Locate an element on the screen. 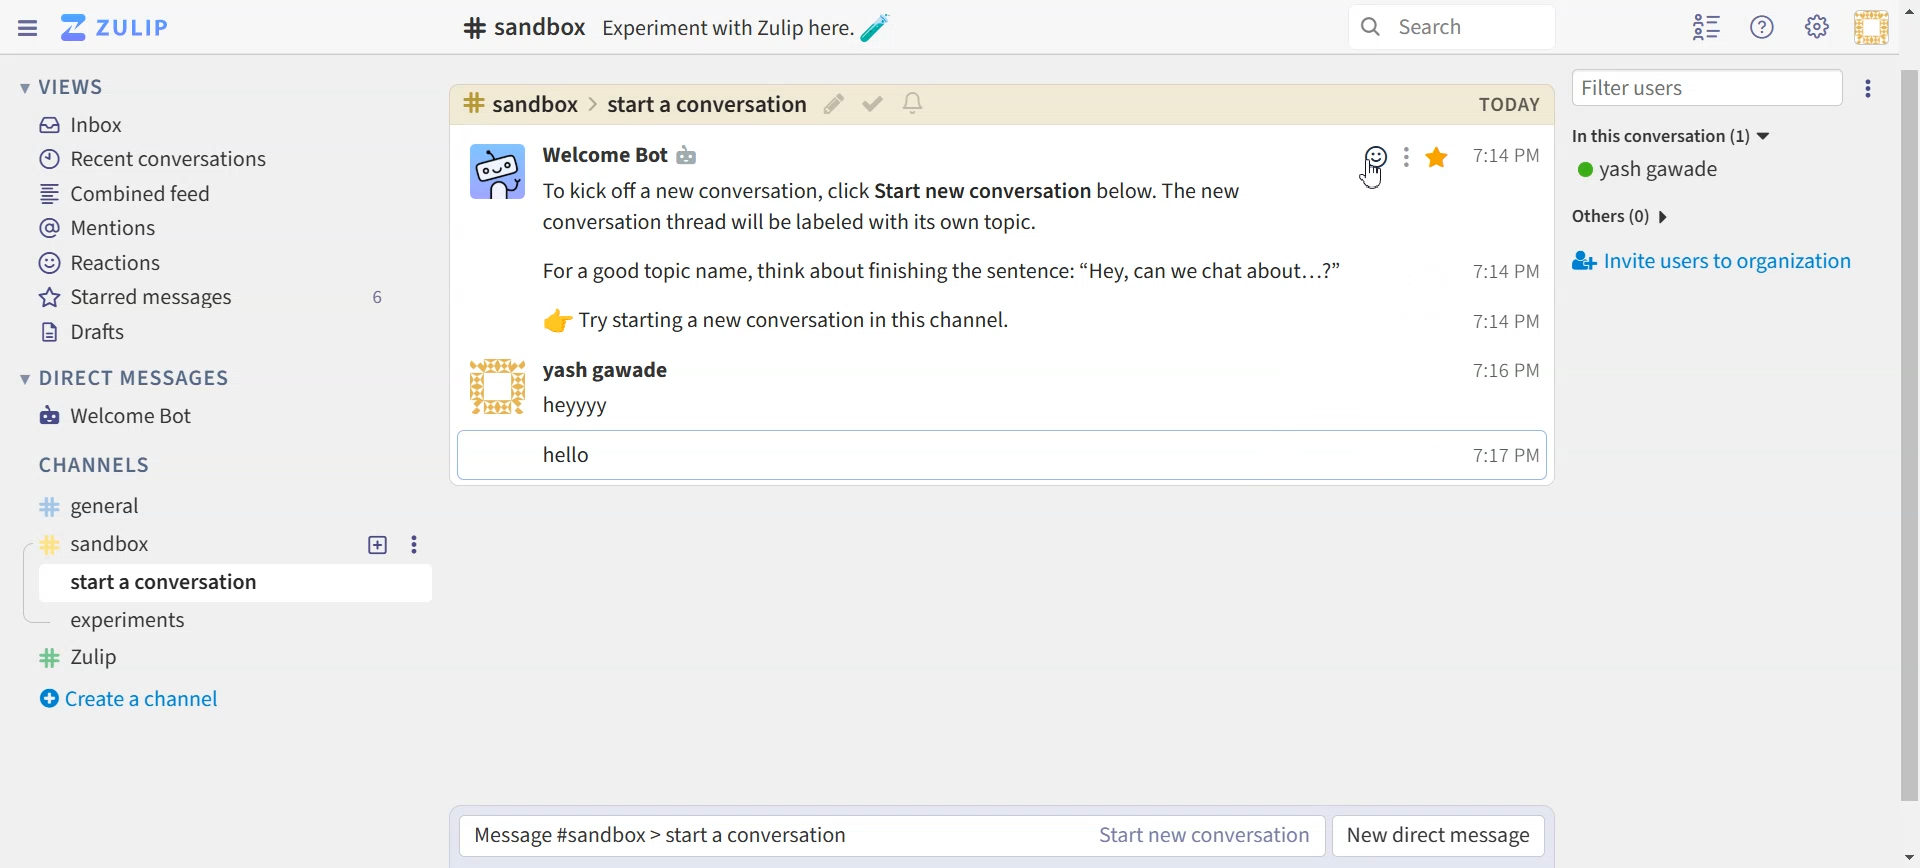 The height and width of the screenshot is (868, 1920). Cursor is located at coordinates (1373, 174).